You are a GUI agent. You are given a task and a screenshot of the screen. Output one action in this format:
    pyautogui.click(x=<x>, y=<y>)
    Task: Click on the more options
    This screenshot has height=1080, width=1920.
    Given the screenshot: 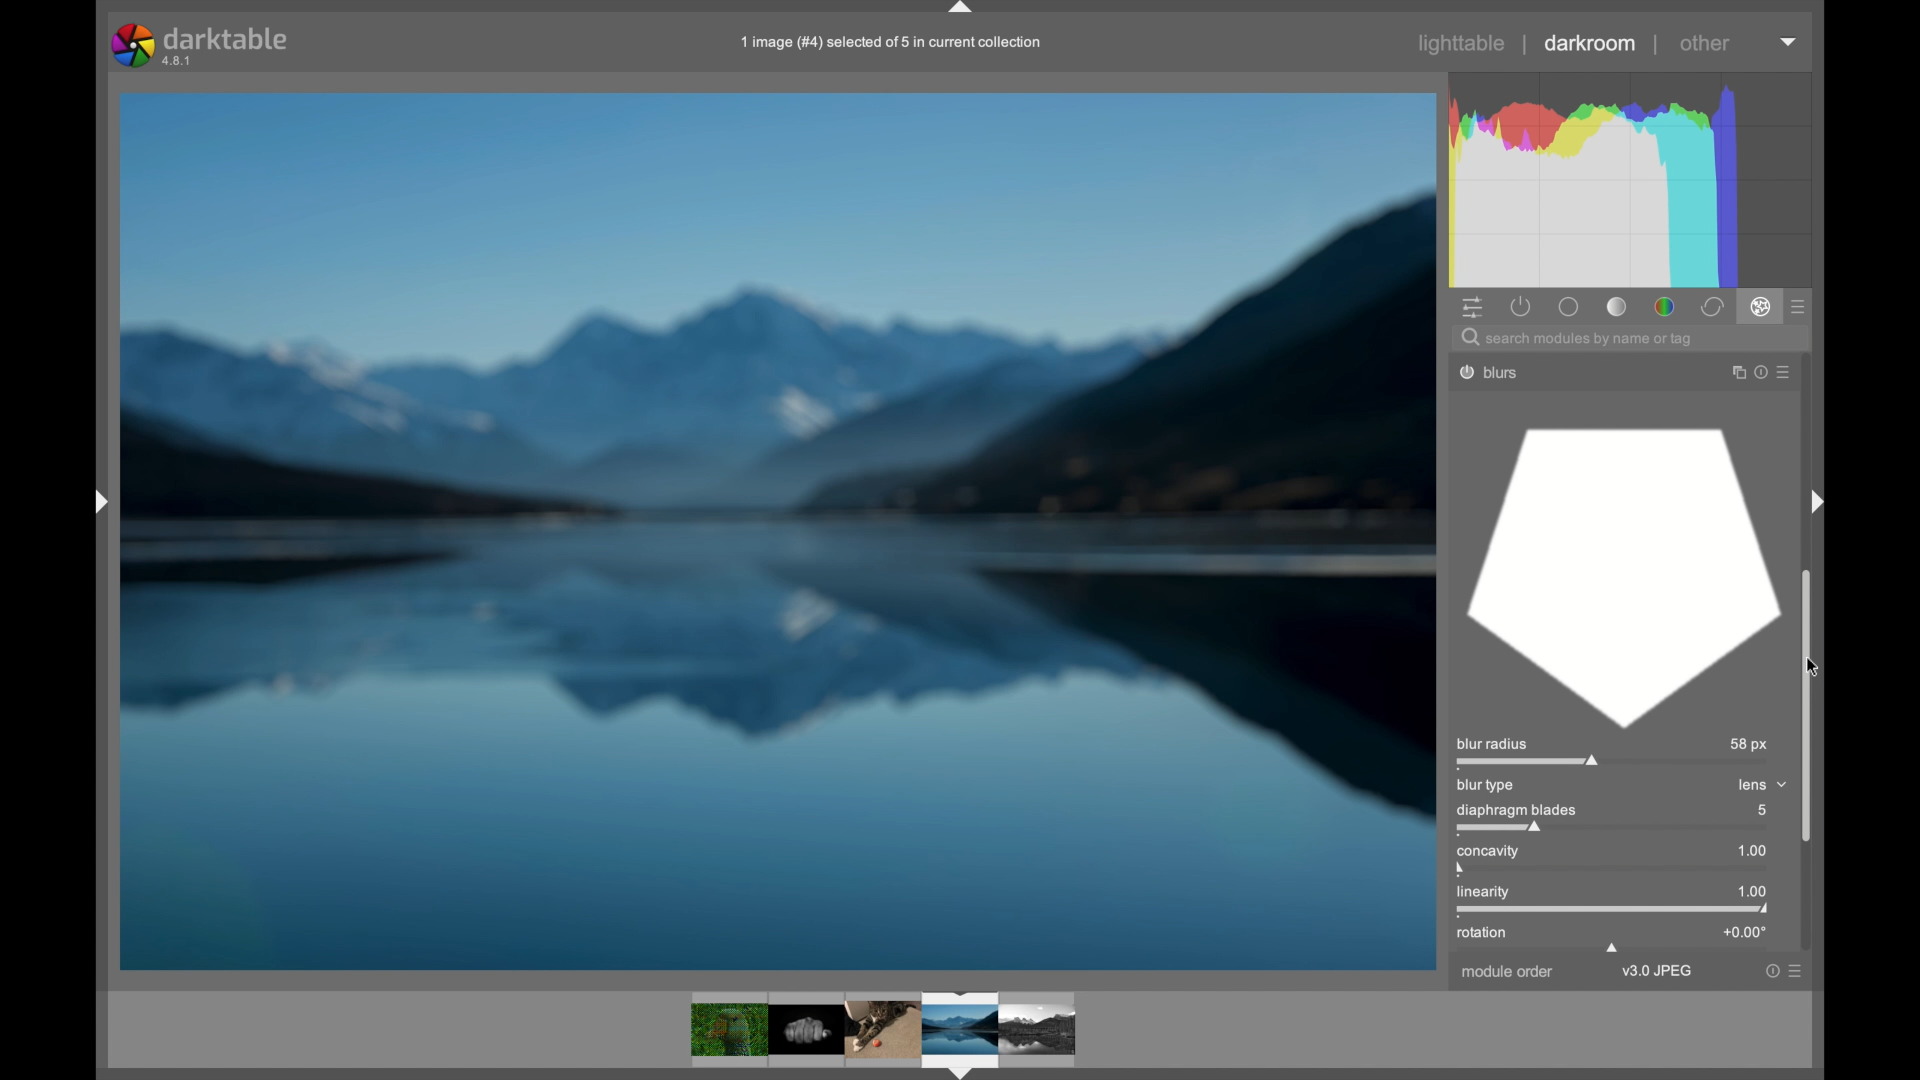 What is the action you would take?
    pyautogui.click(x=1781, y=373)
    